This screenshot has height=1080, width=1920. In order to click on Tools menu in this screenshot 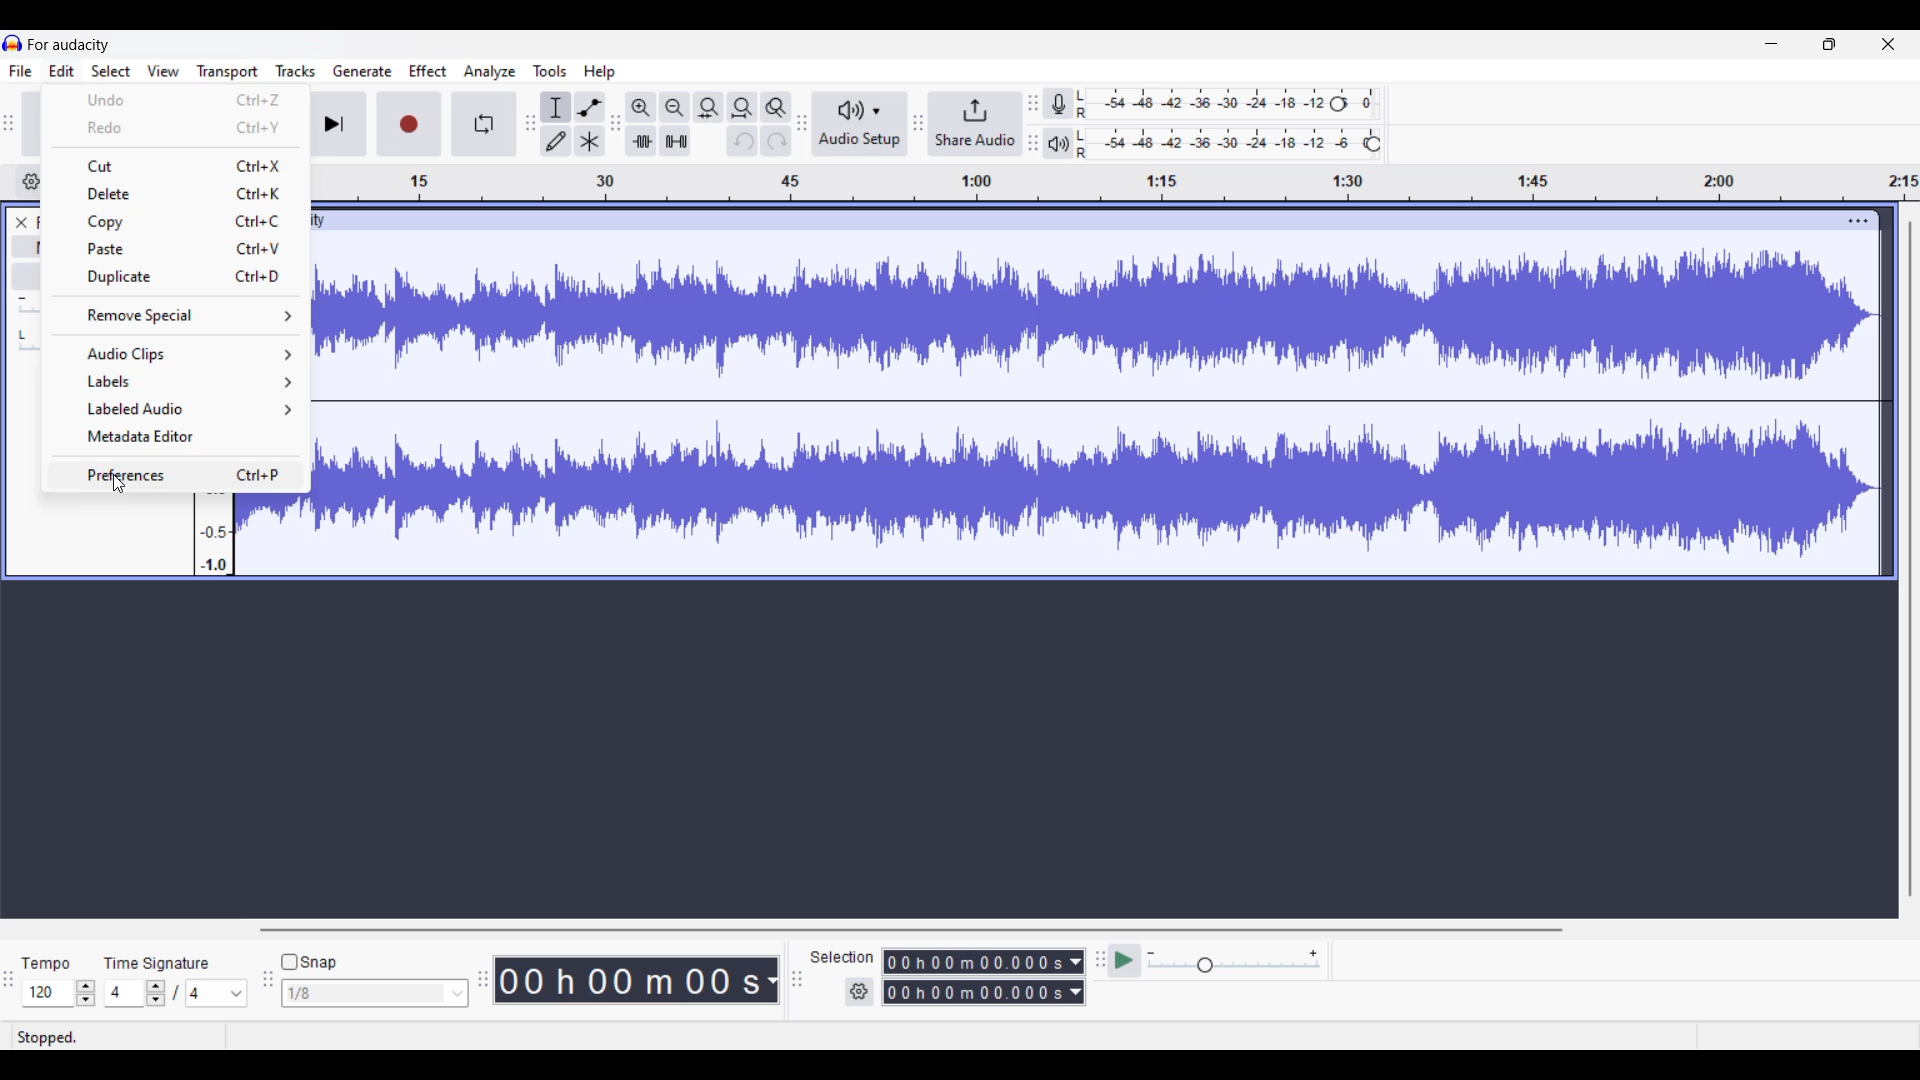, I will do `click(549, 71)`.